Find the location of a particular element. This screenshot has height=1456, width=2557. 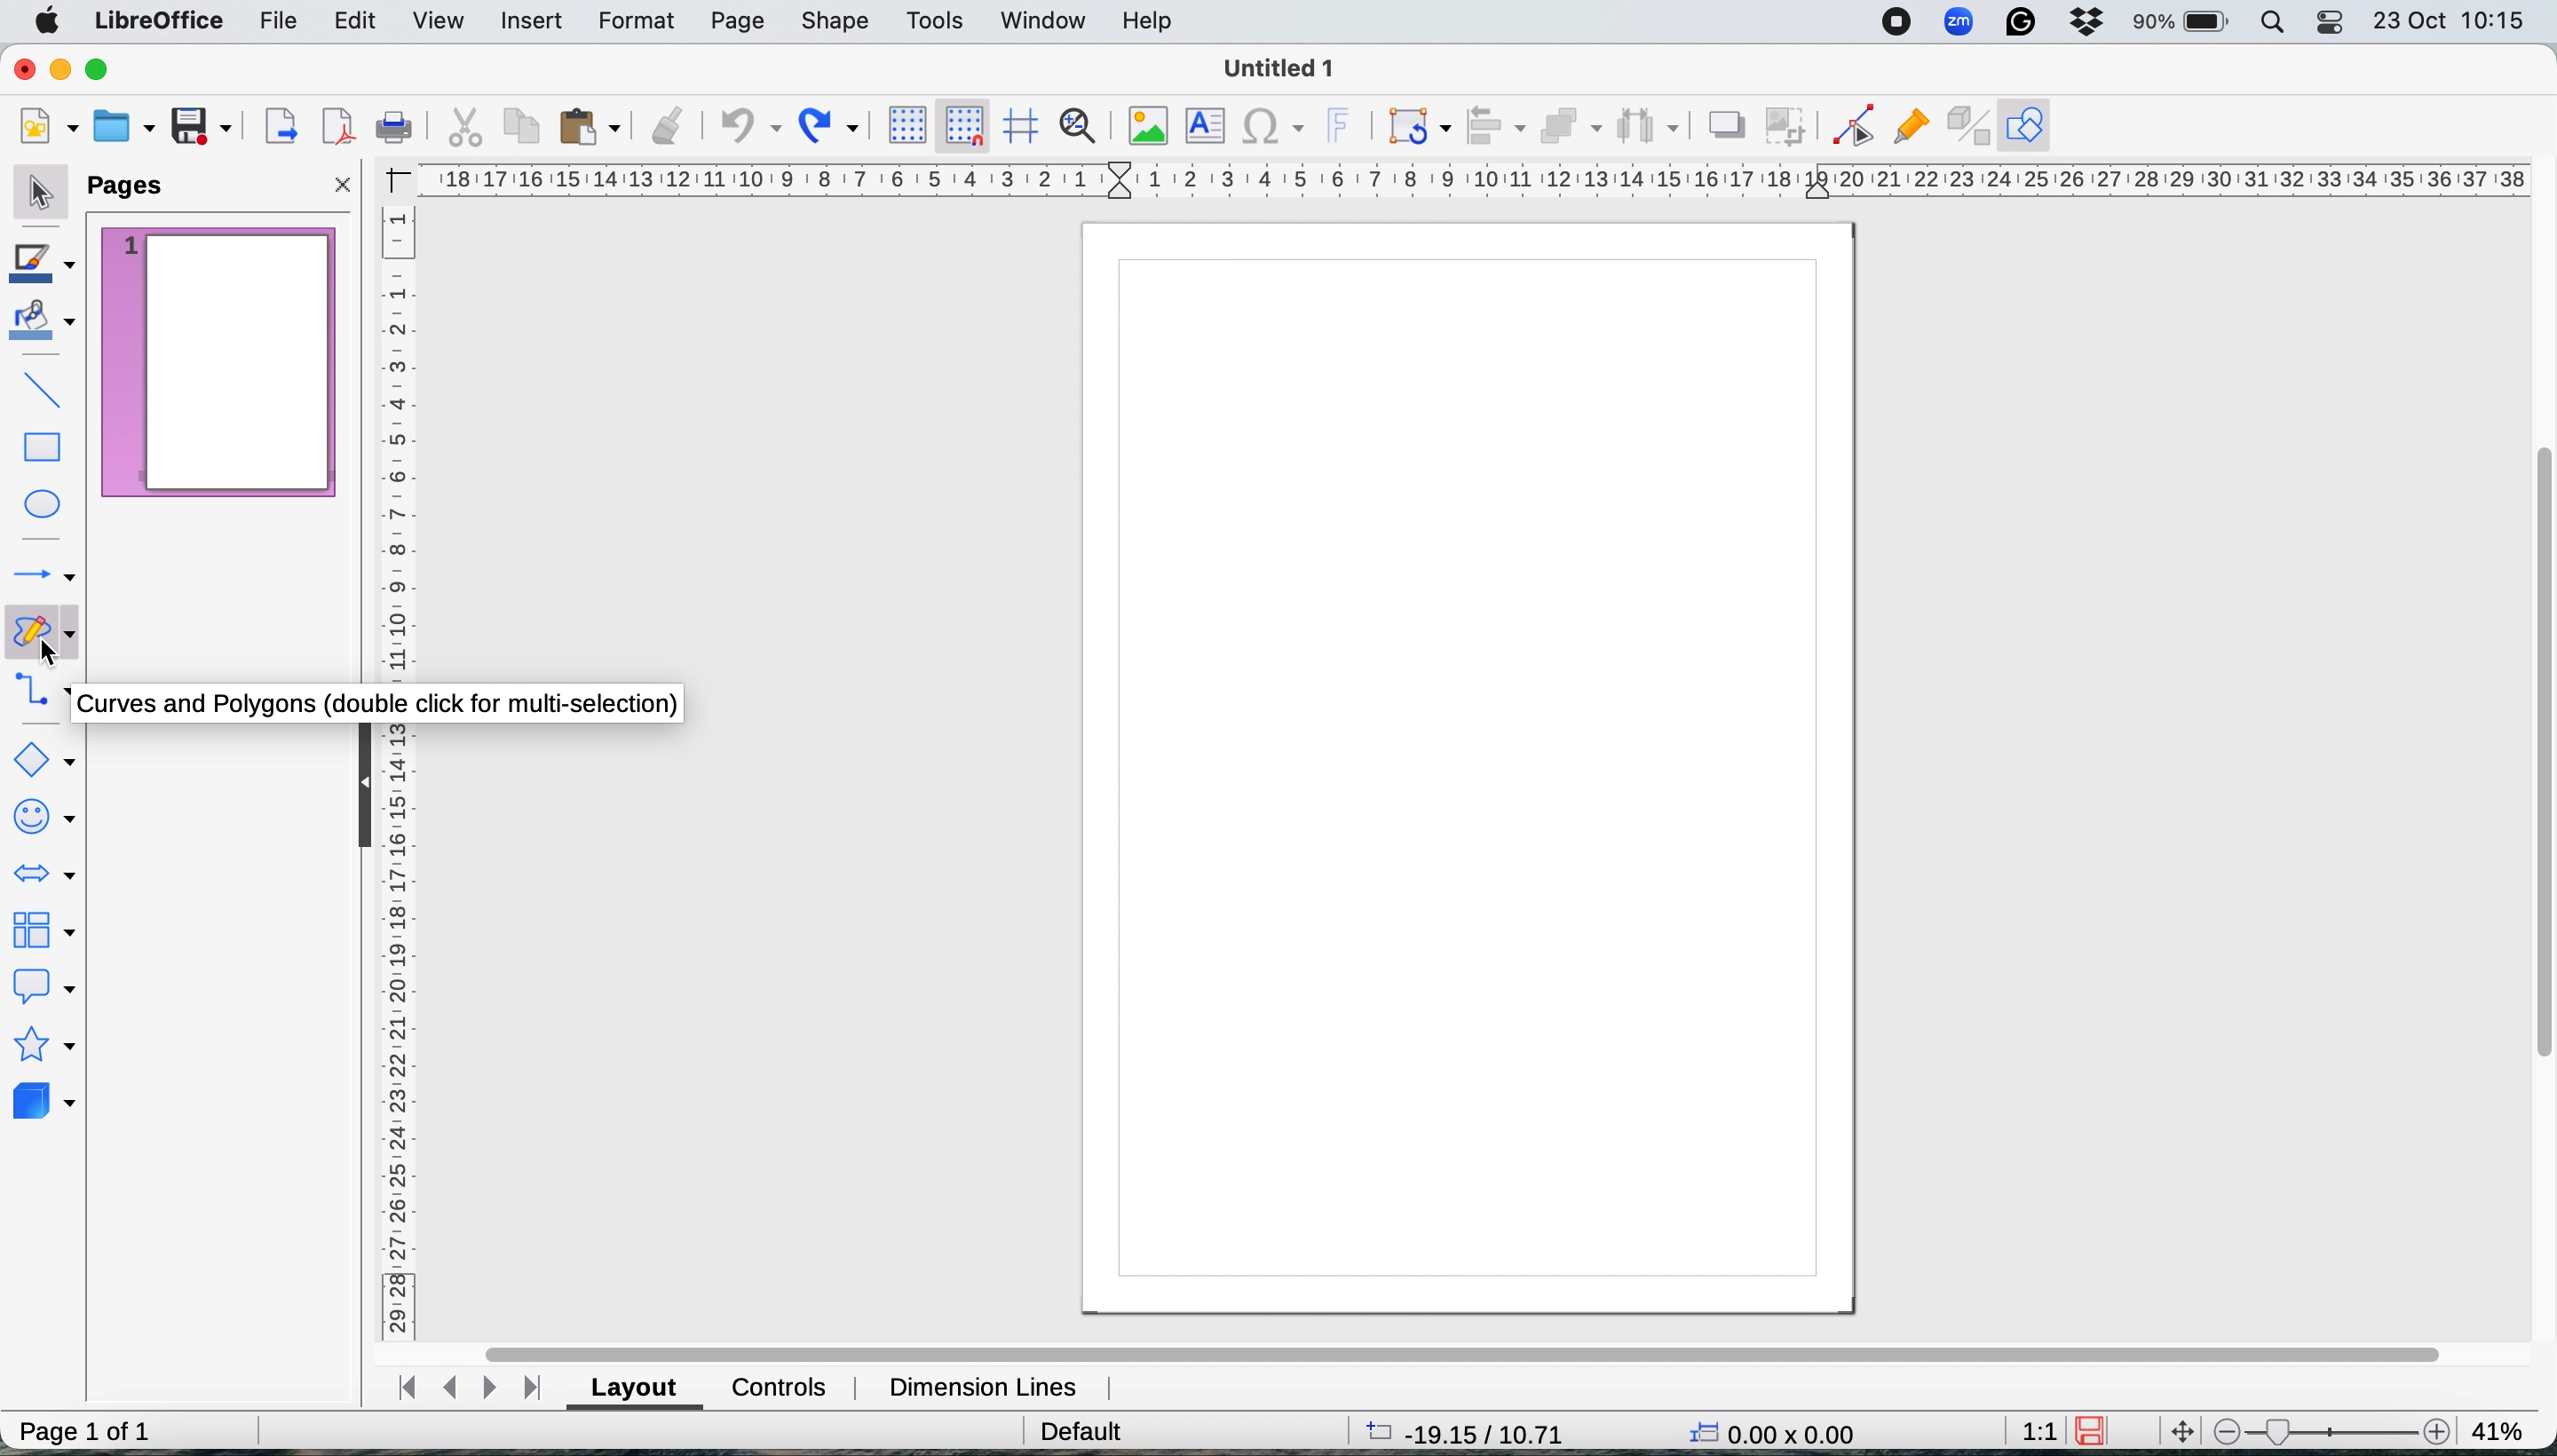

rectangle is located at coordinates (44, 446).